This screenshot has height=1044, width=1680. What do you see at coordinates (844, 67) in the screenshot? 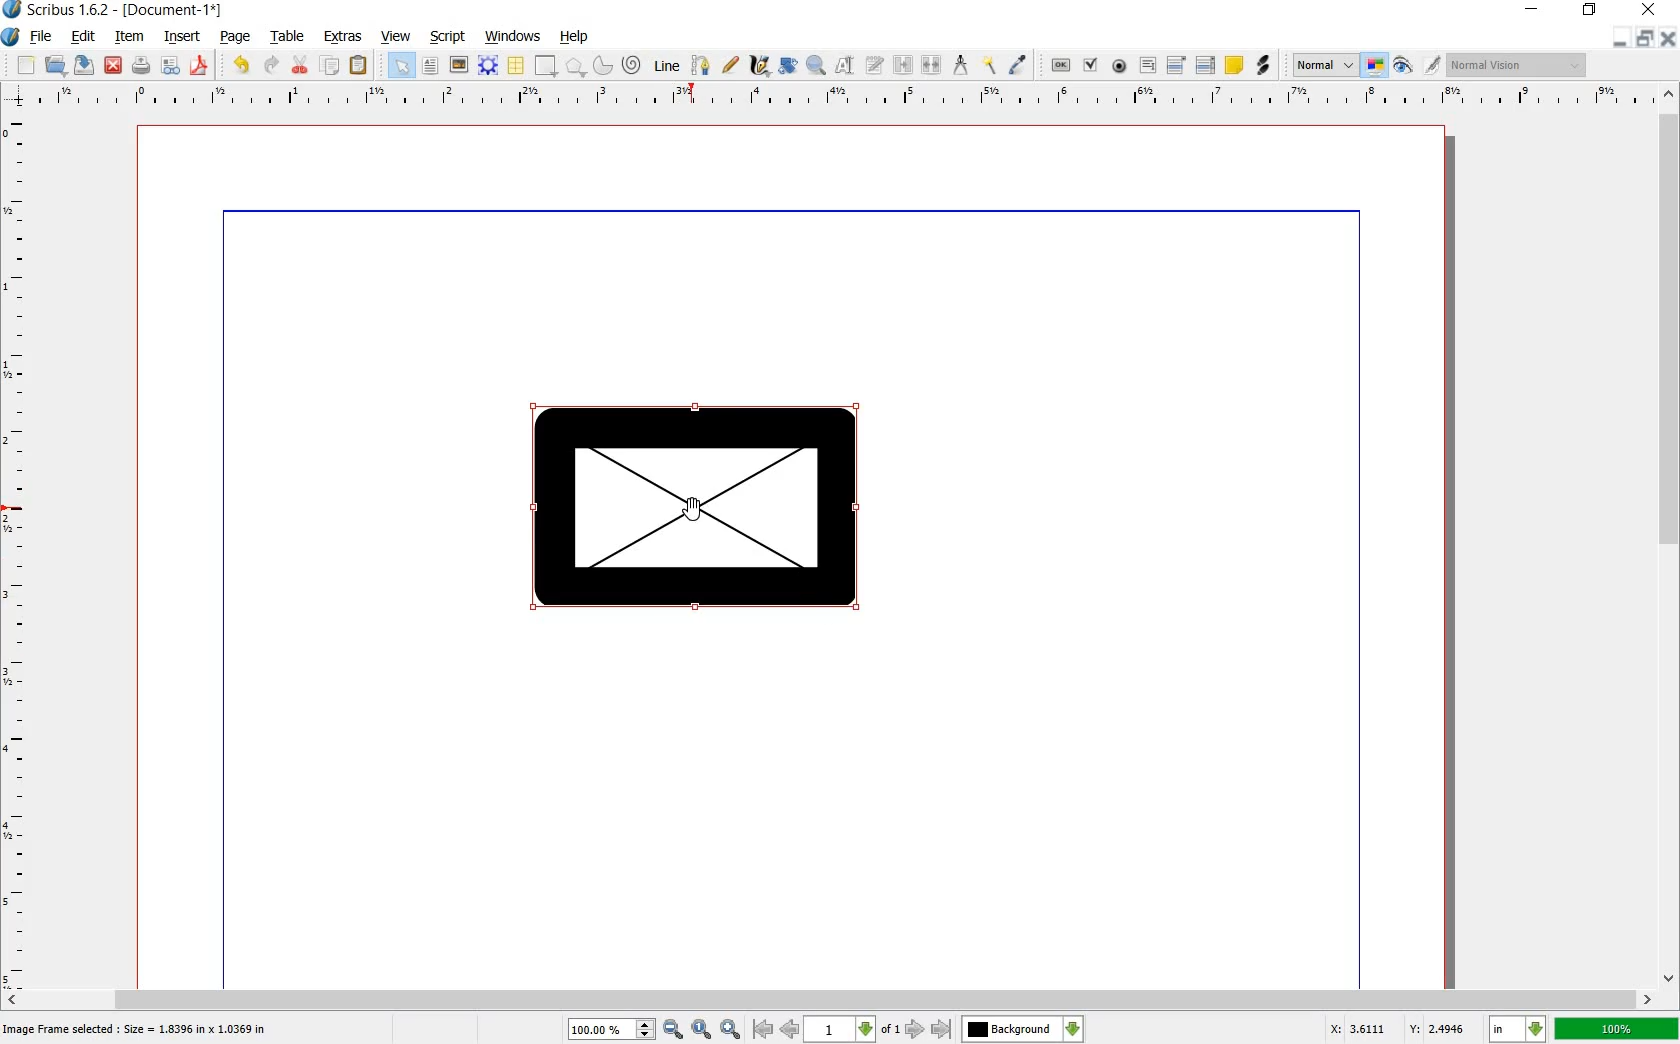
I see `edit contents of frame` at bounding box center [844, 67].